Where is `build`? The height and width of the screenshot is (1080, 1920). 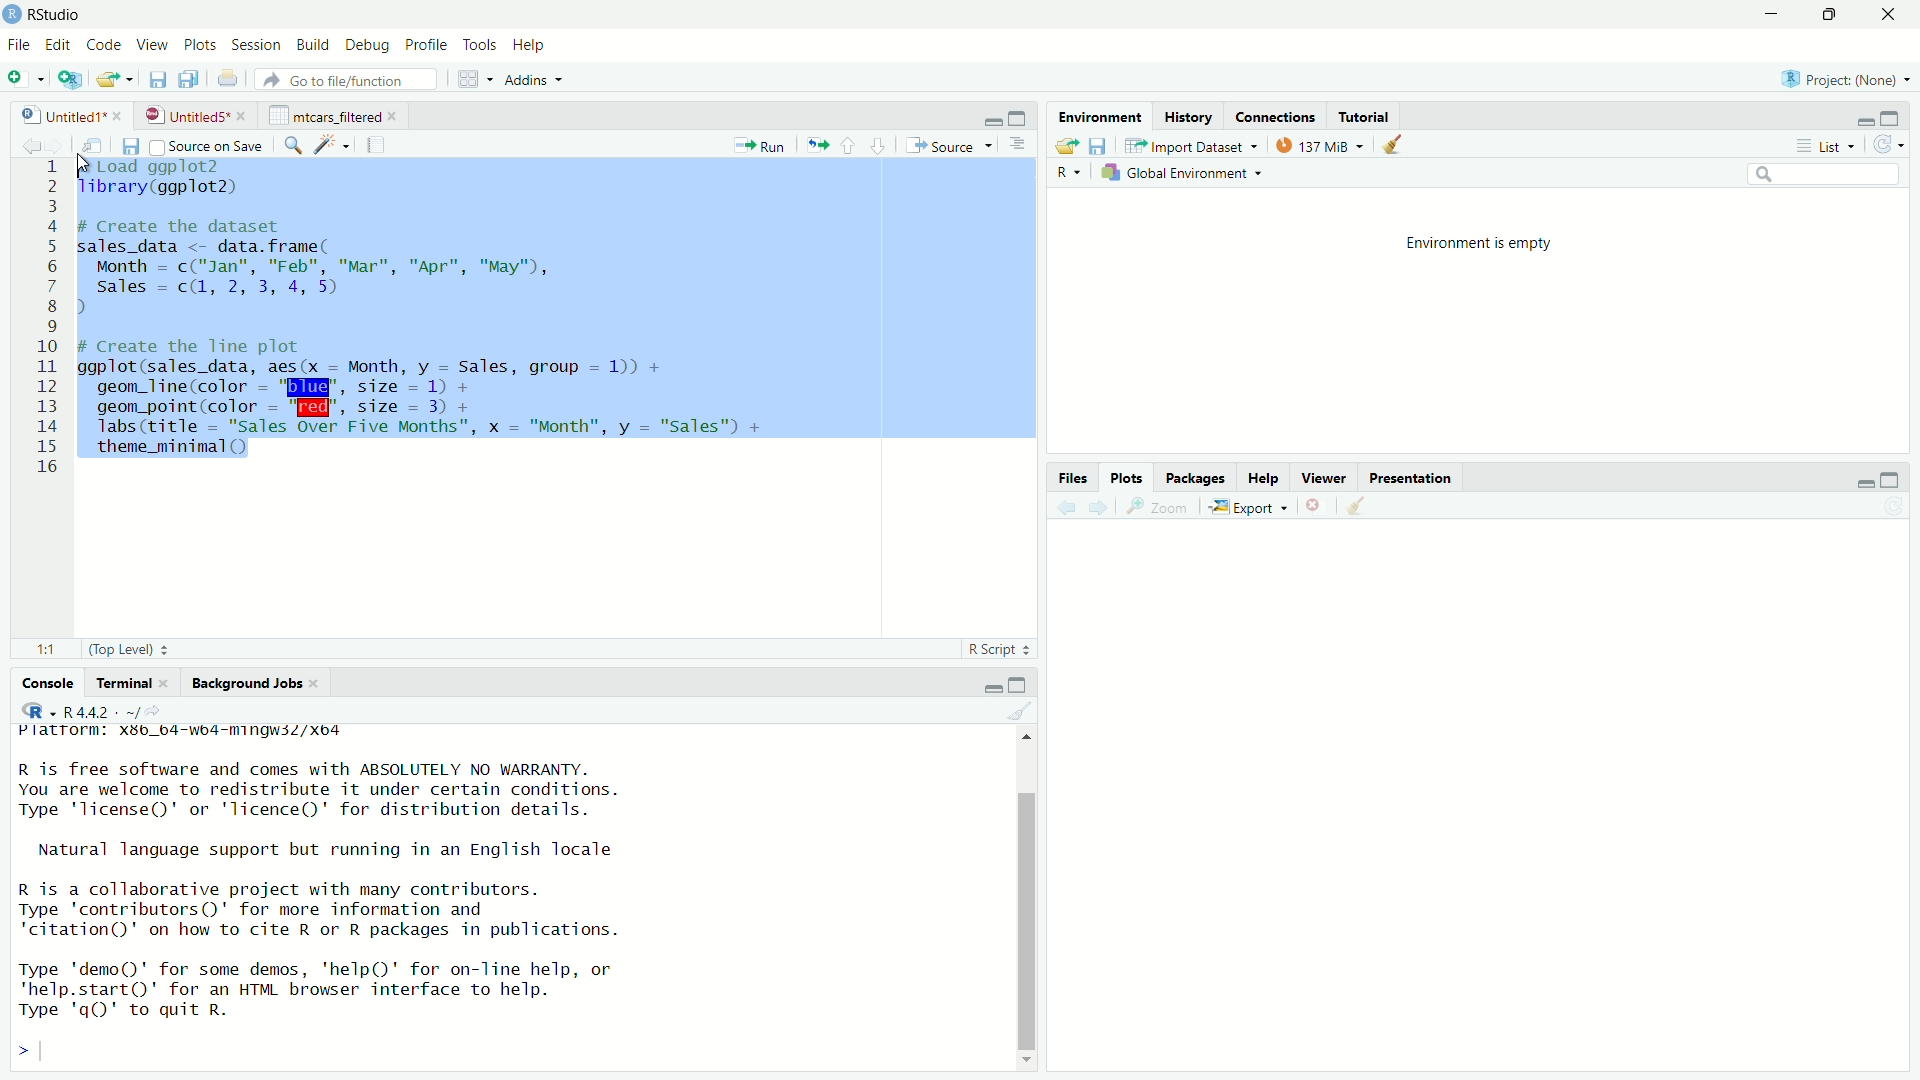
build is located at coordinates (315, 45).